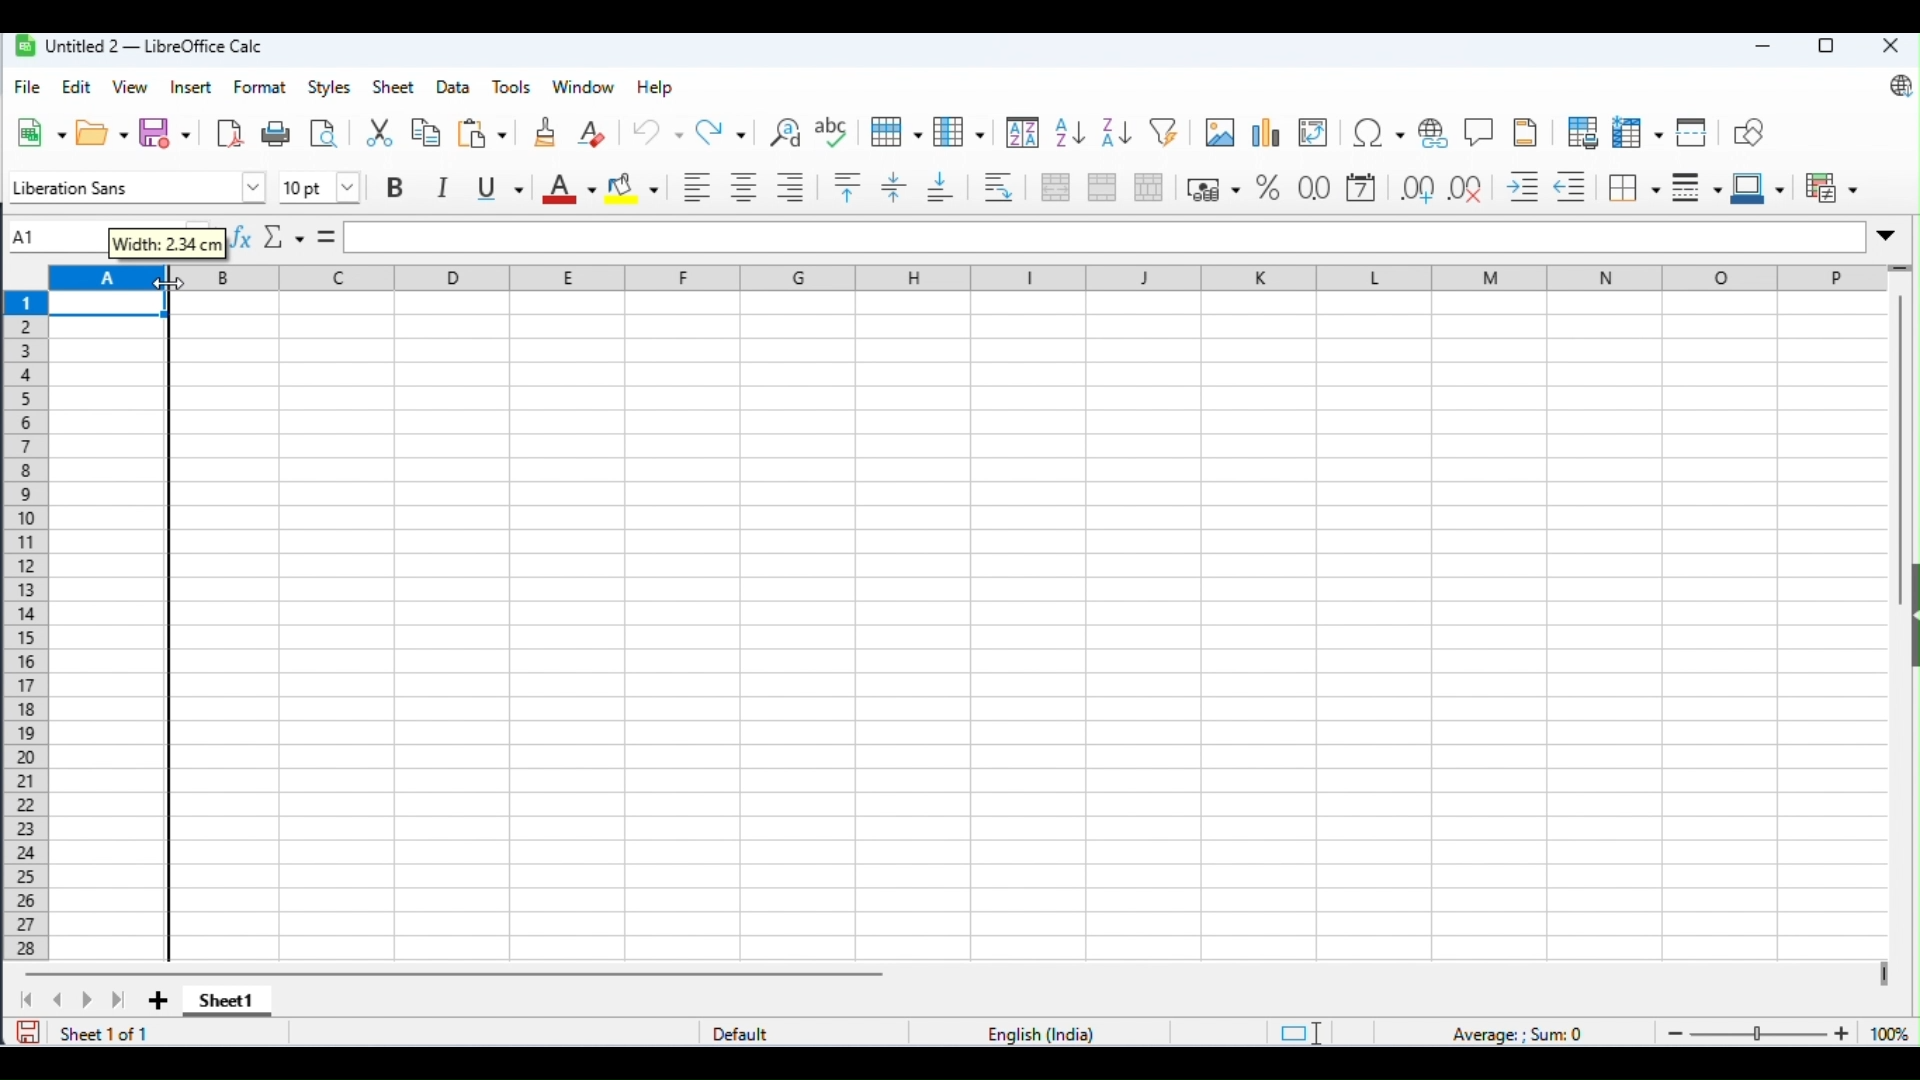 This screenshot has height=1080, width=1920. Describe the element at coordinates (455, 88) in the screenshot. I see `data` at that location.